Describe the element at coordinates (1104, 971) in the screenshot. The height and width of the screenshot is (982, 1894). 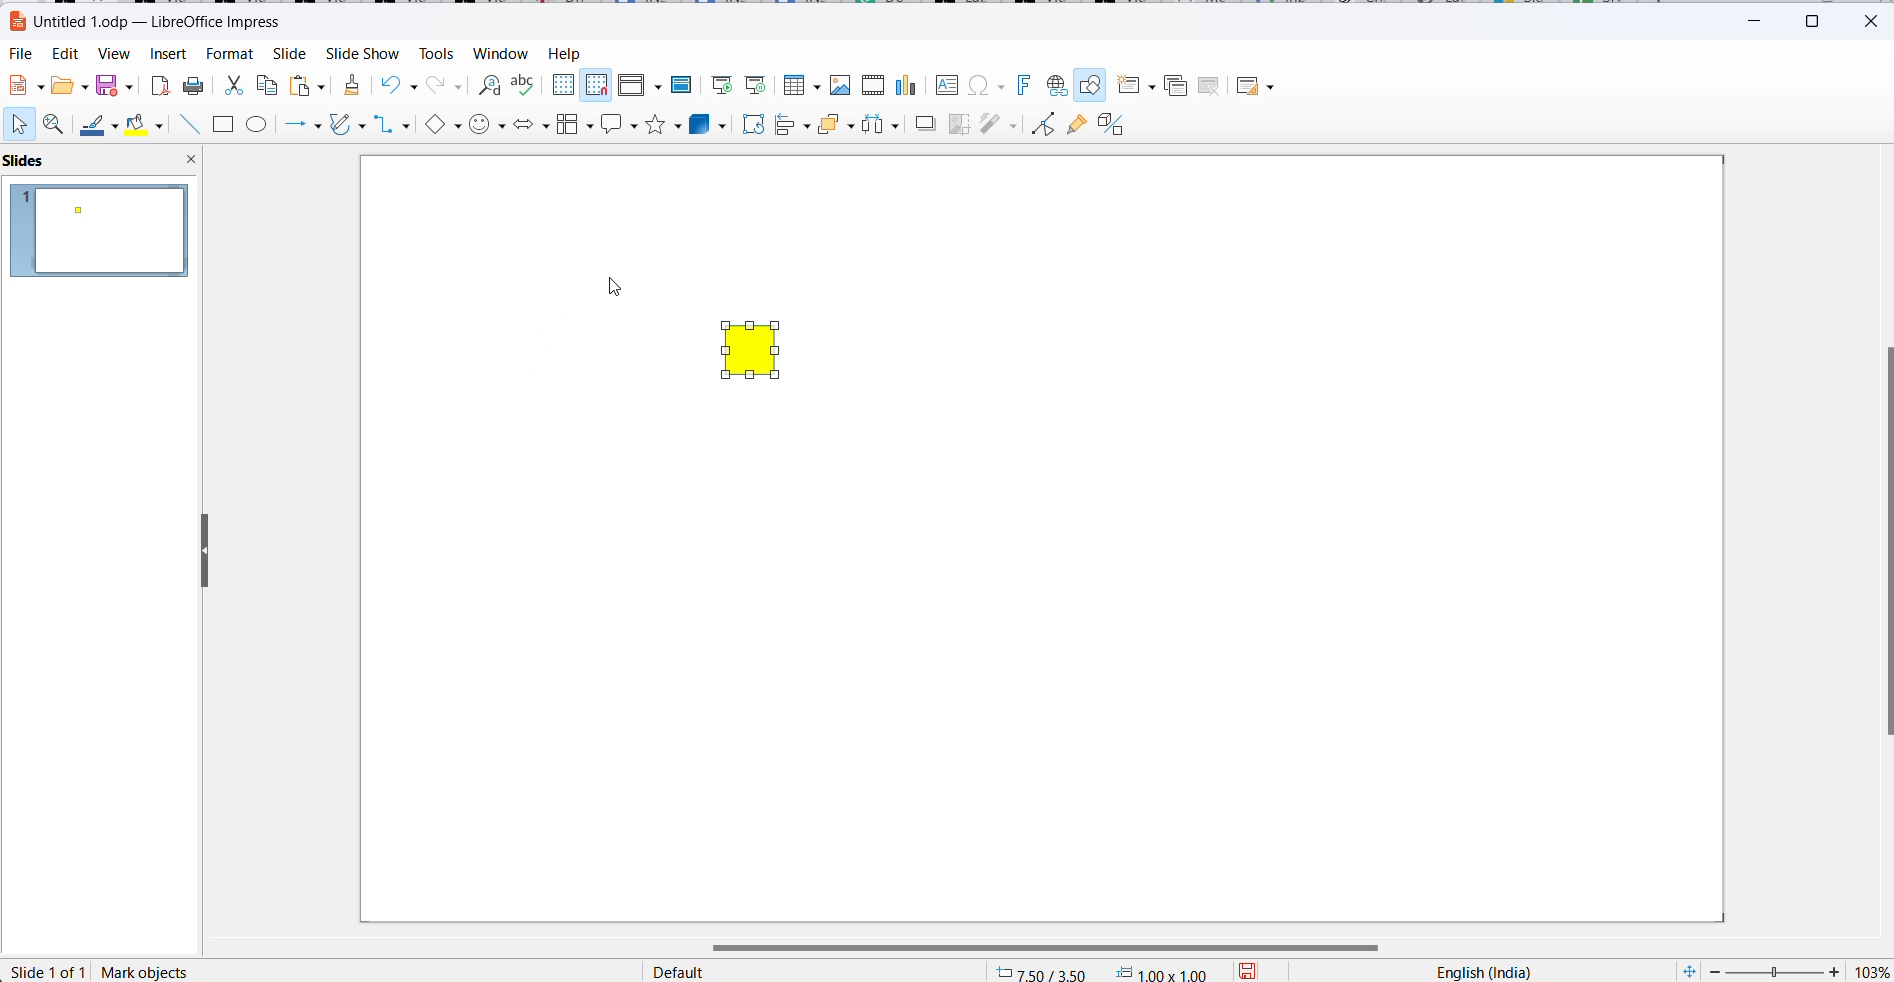
I see `cursor mapping` at that location.